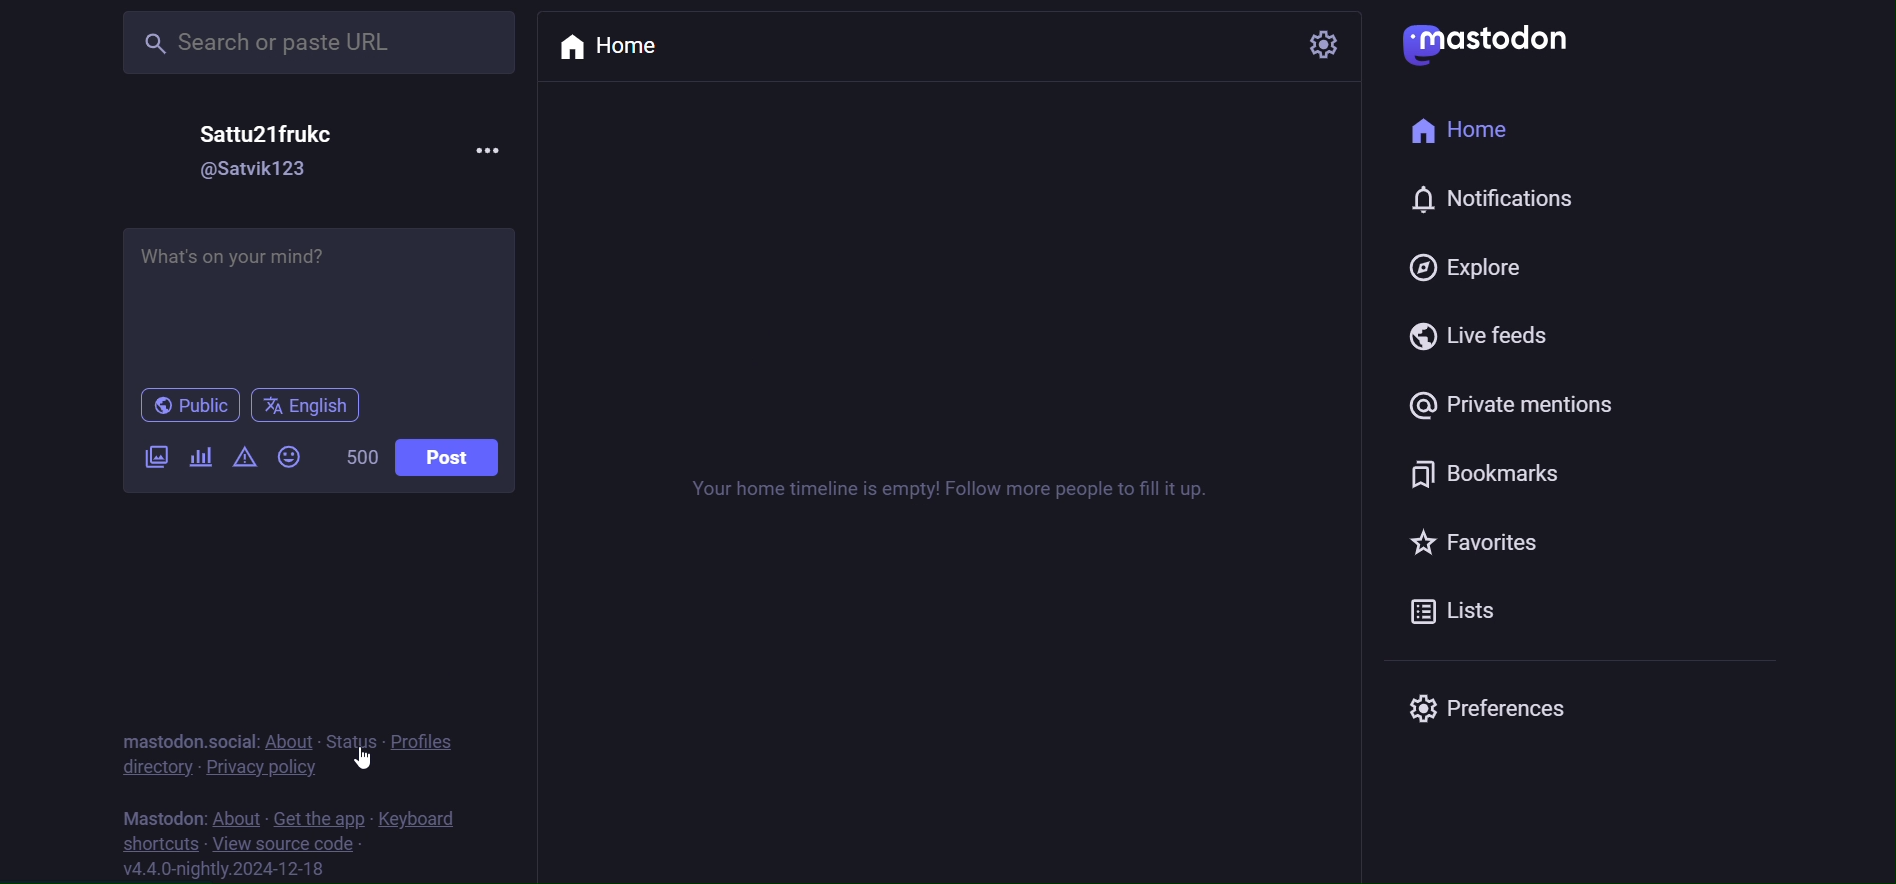  I want to click on Status, so click(356, 738).